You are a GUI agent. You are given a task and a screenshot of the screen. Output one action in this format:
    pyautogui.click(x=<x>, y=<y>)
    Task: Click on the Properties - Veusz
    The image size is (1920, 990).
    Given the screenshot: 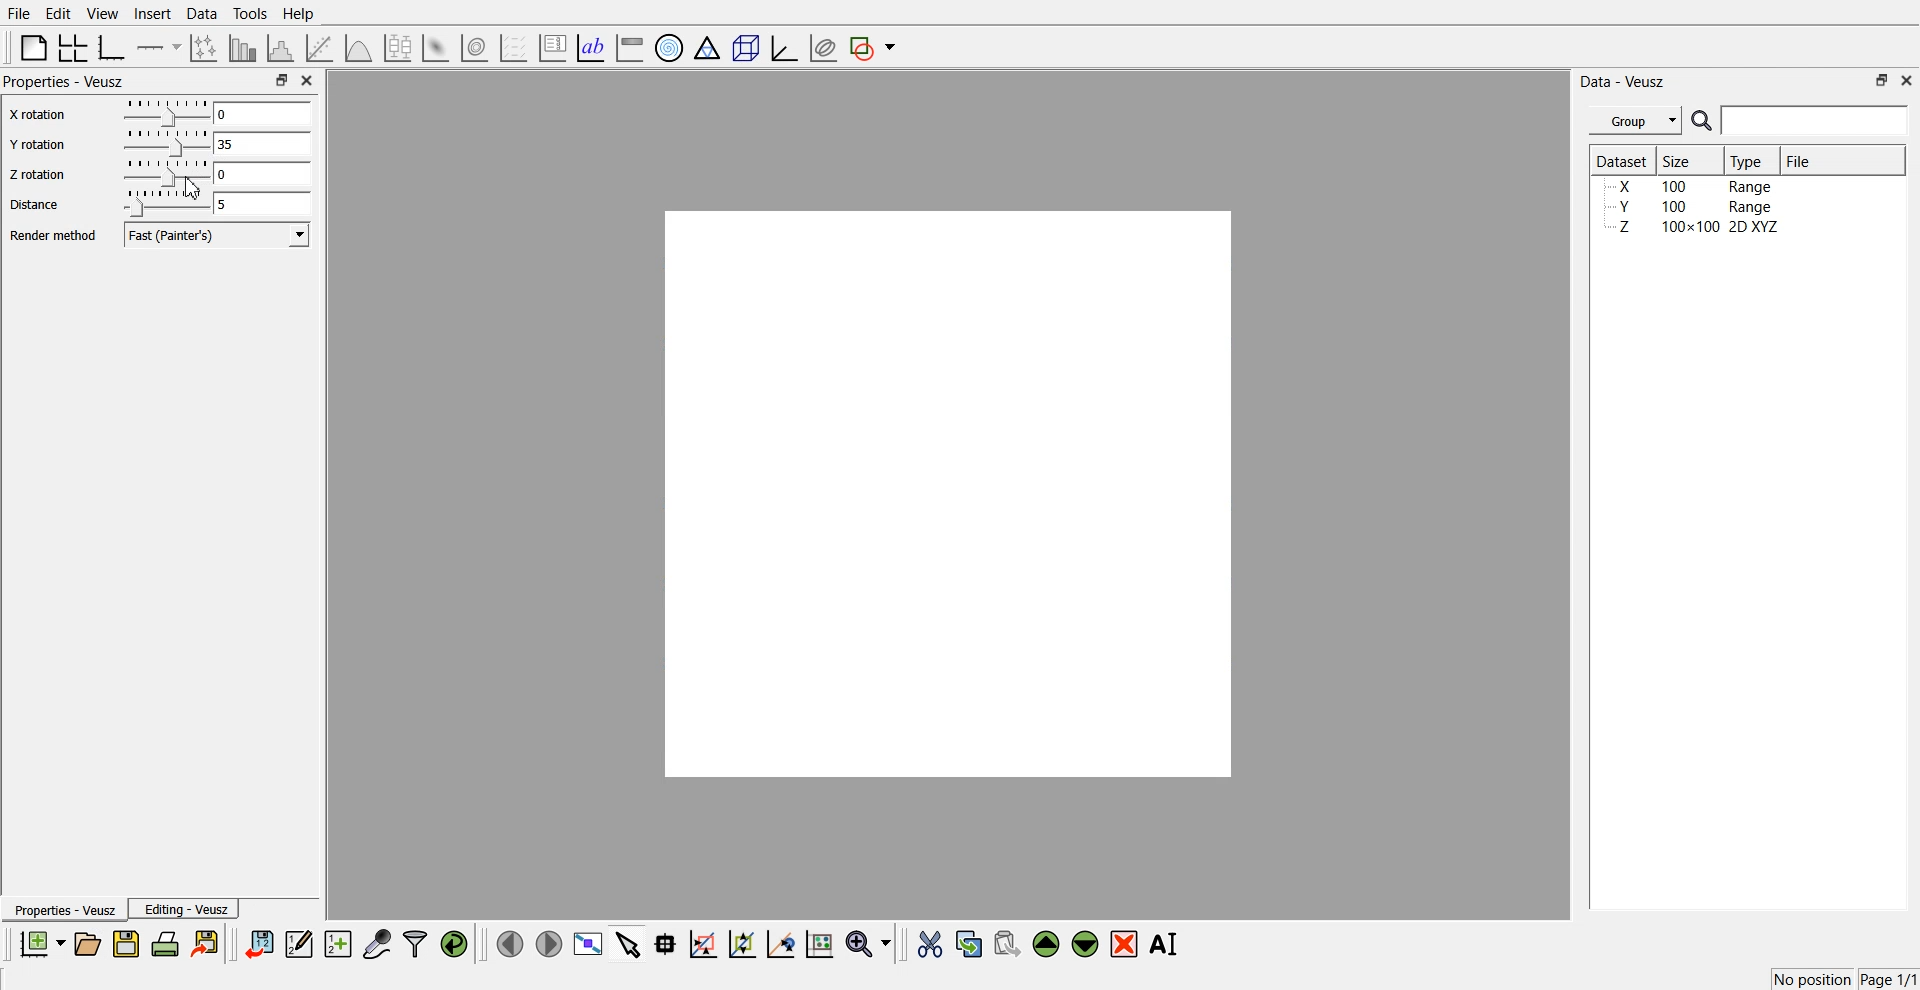 What is the action you would take?
    pyautogui.click(x=64, y=81)
    